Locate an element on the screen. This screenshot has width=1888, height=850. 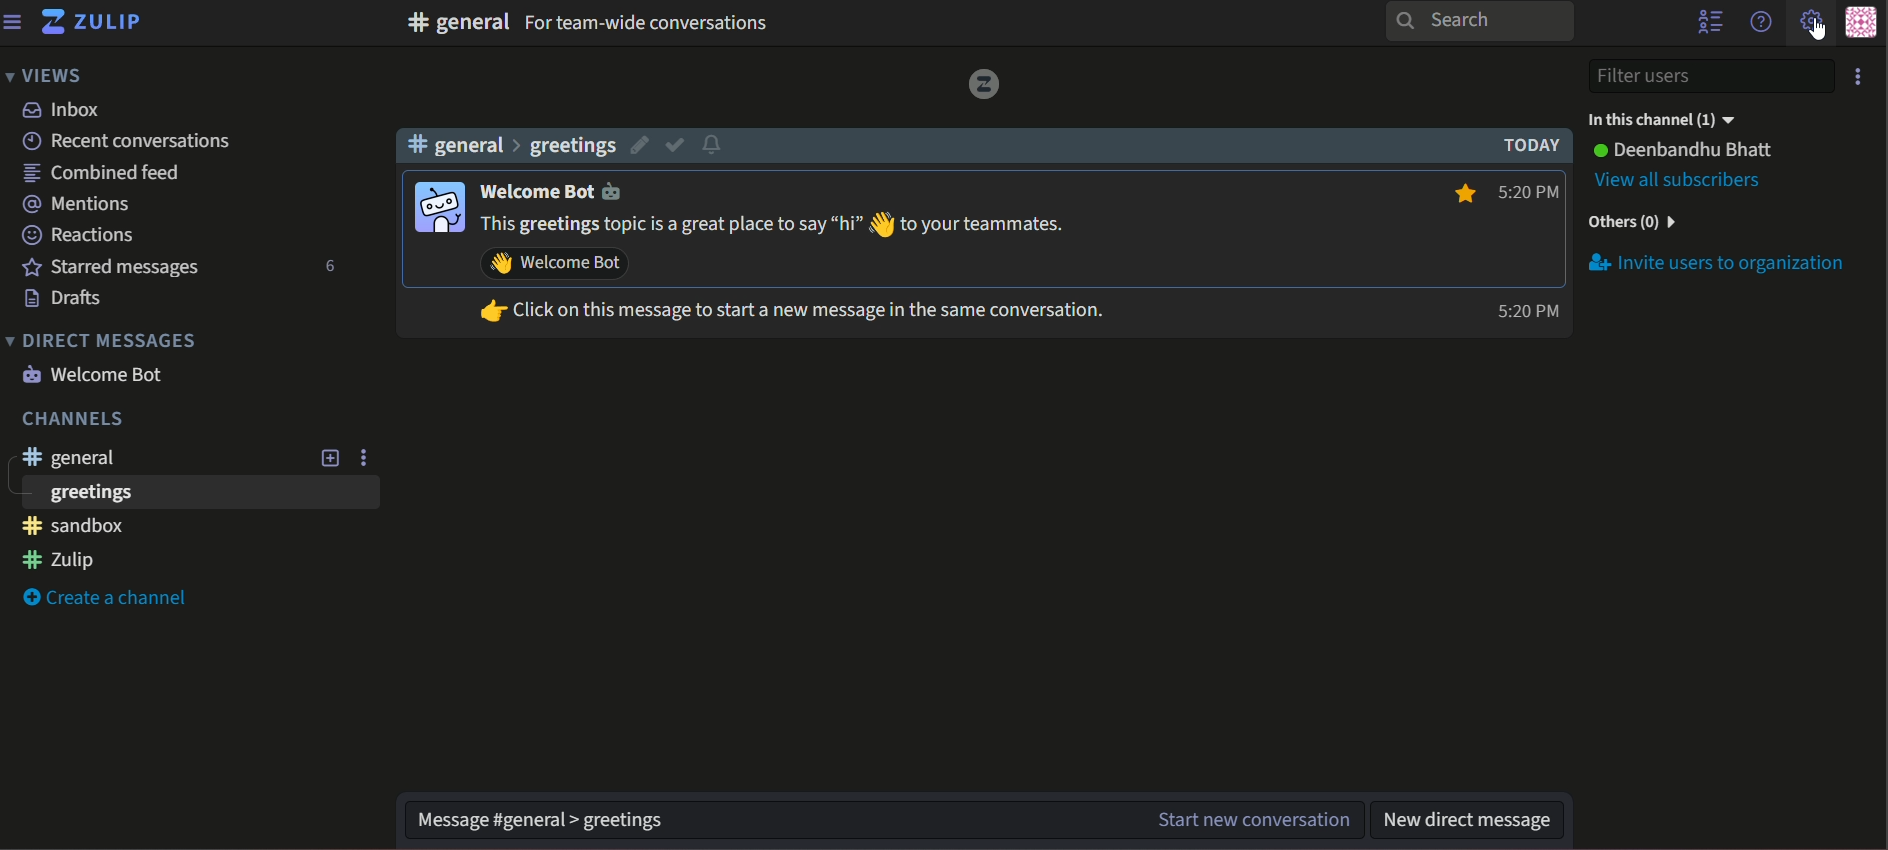
starred messages is located at coordinates (108, 267).